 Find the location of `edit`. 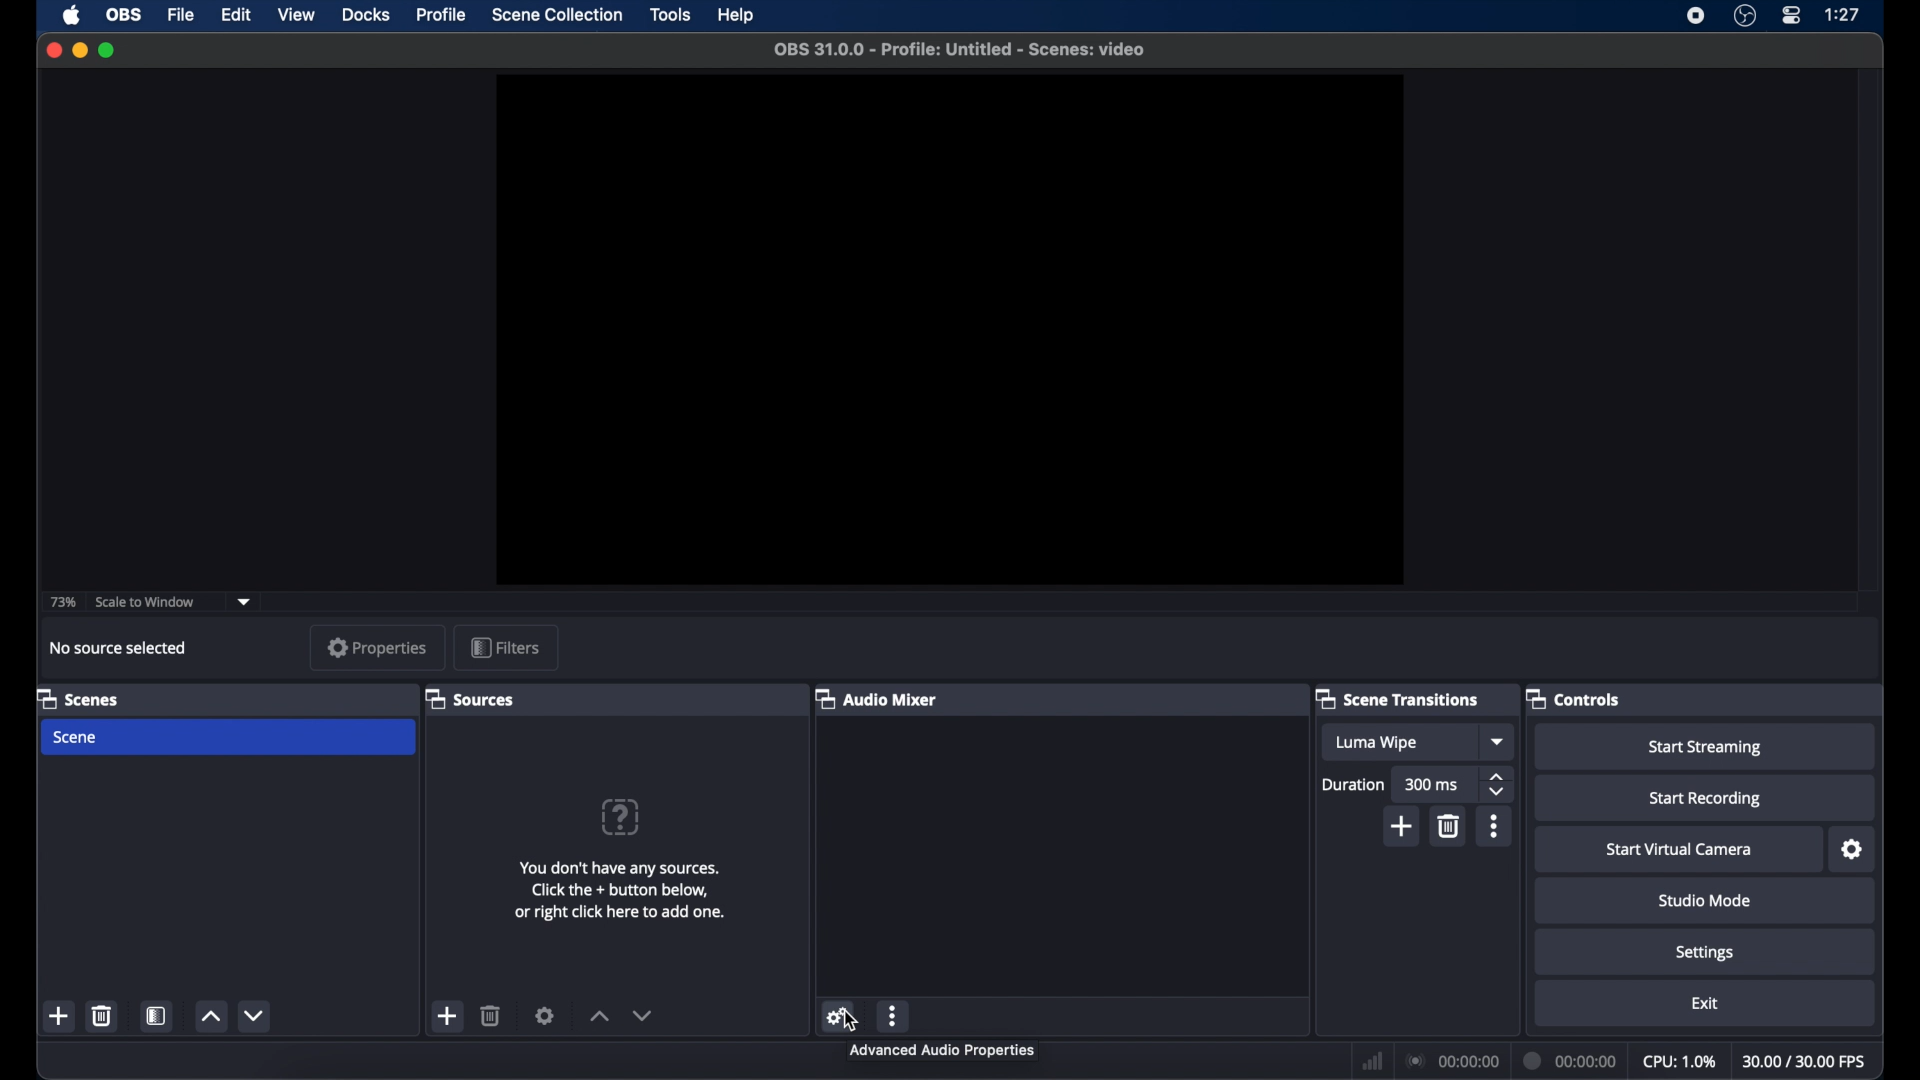

edit is located at coordinates (235, 16).